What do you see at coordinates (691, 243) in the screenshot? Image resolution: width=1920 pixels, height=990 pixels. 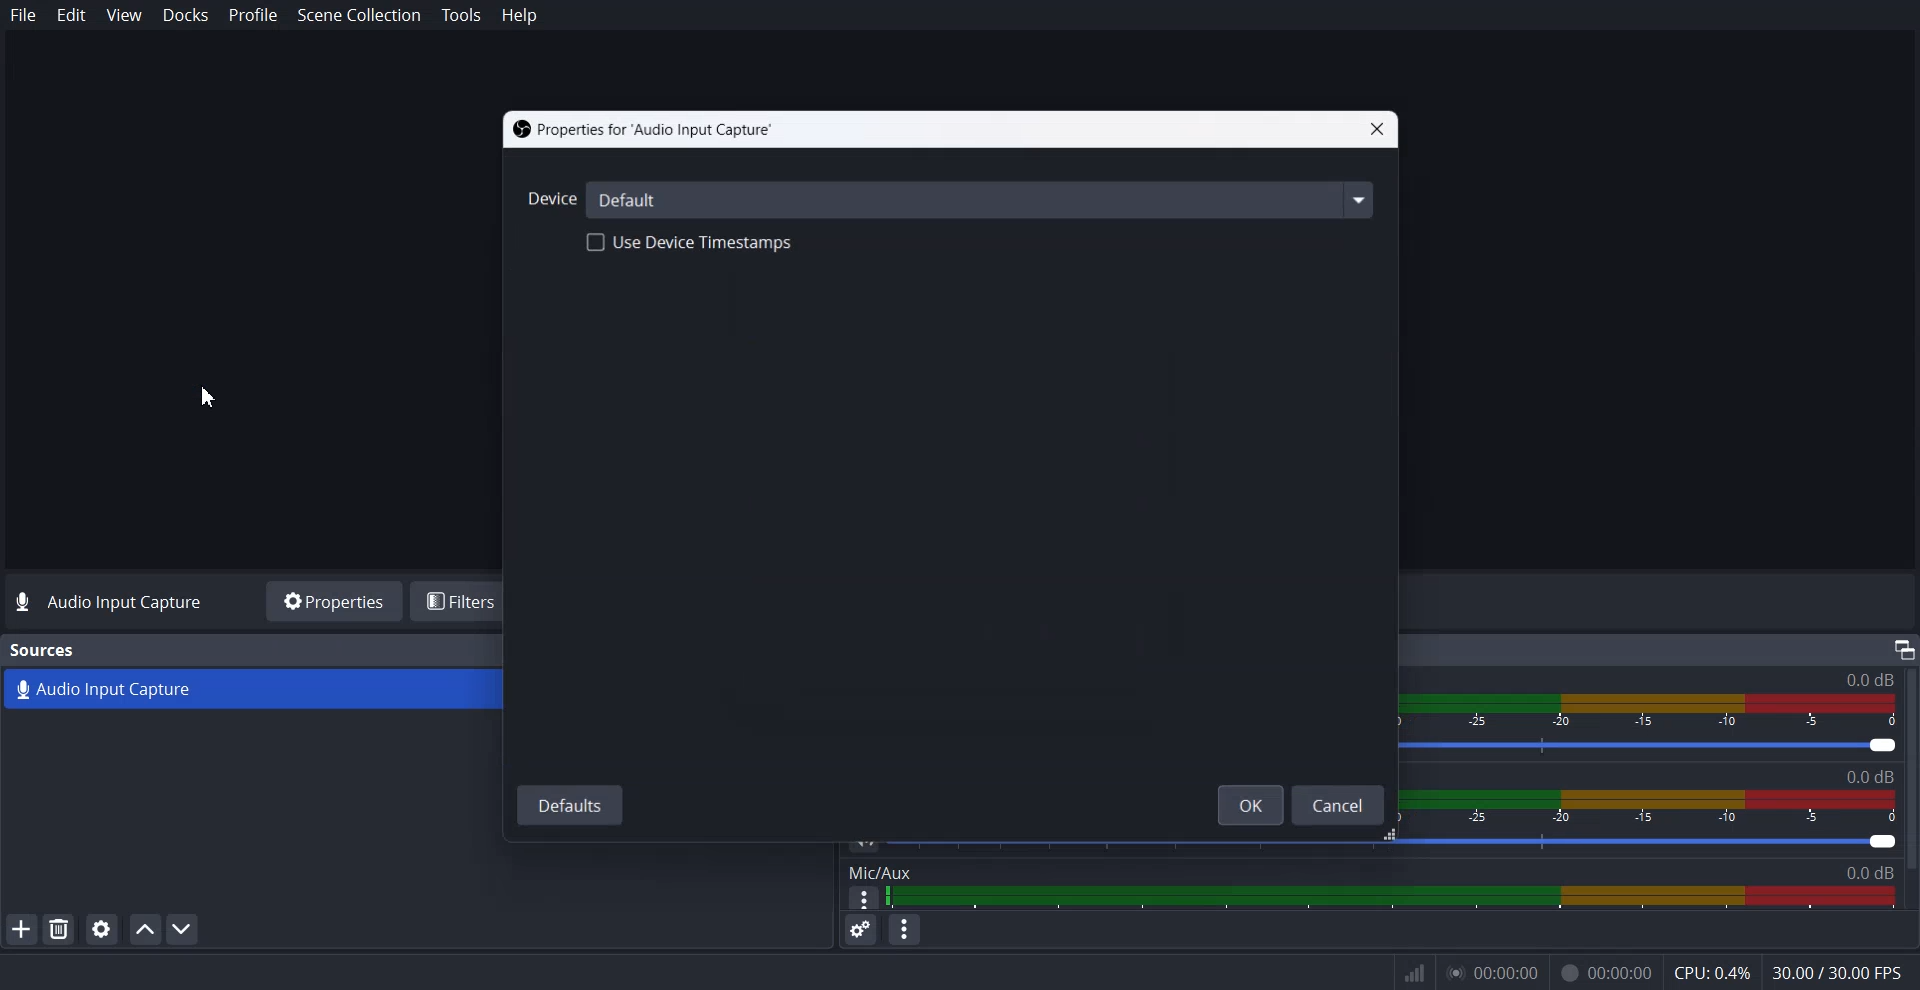 I see `Use Device Timestamps` at bounding box center [691, 243].